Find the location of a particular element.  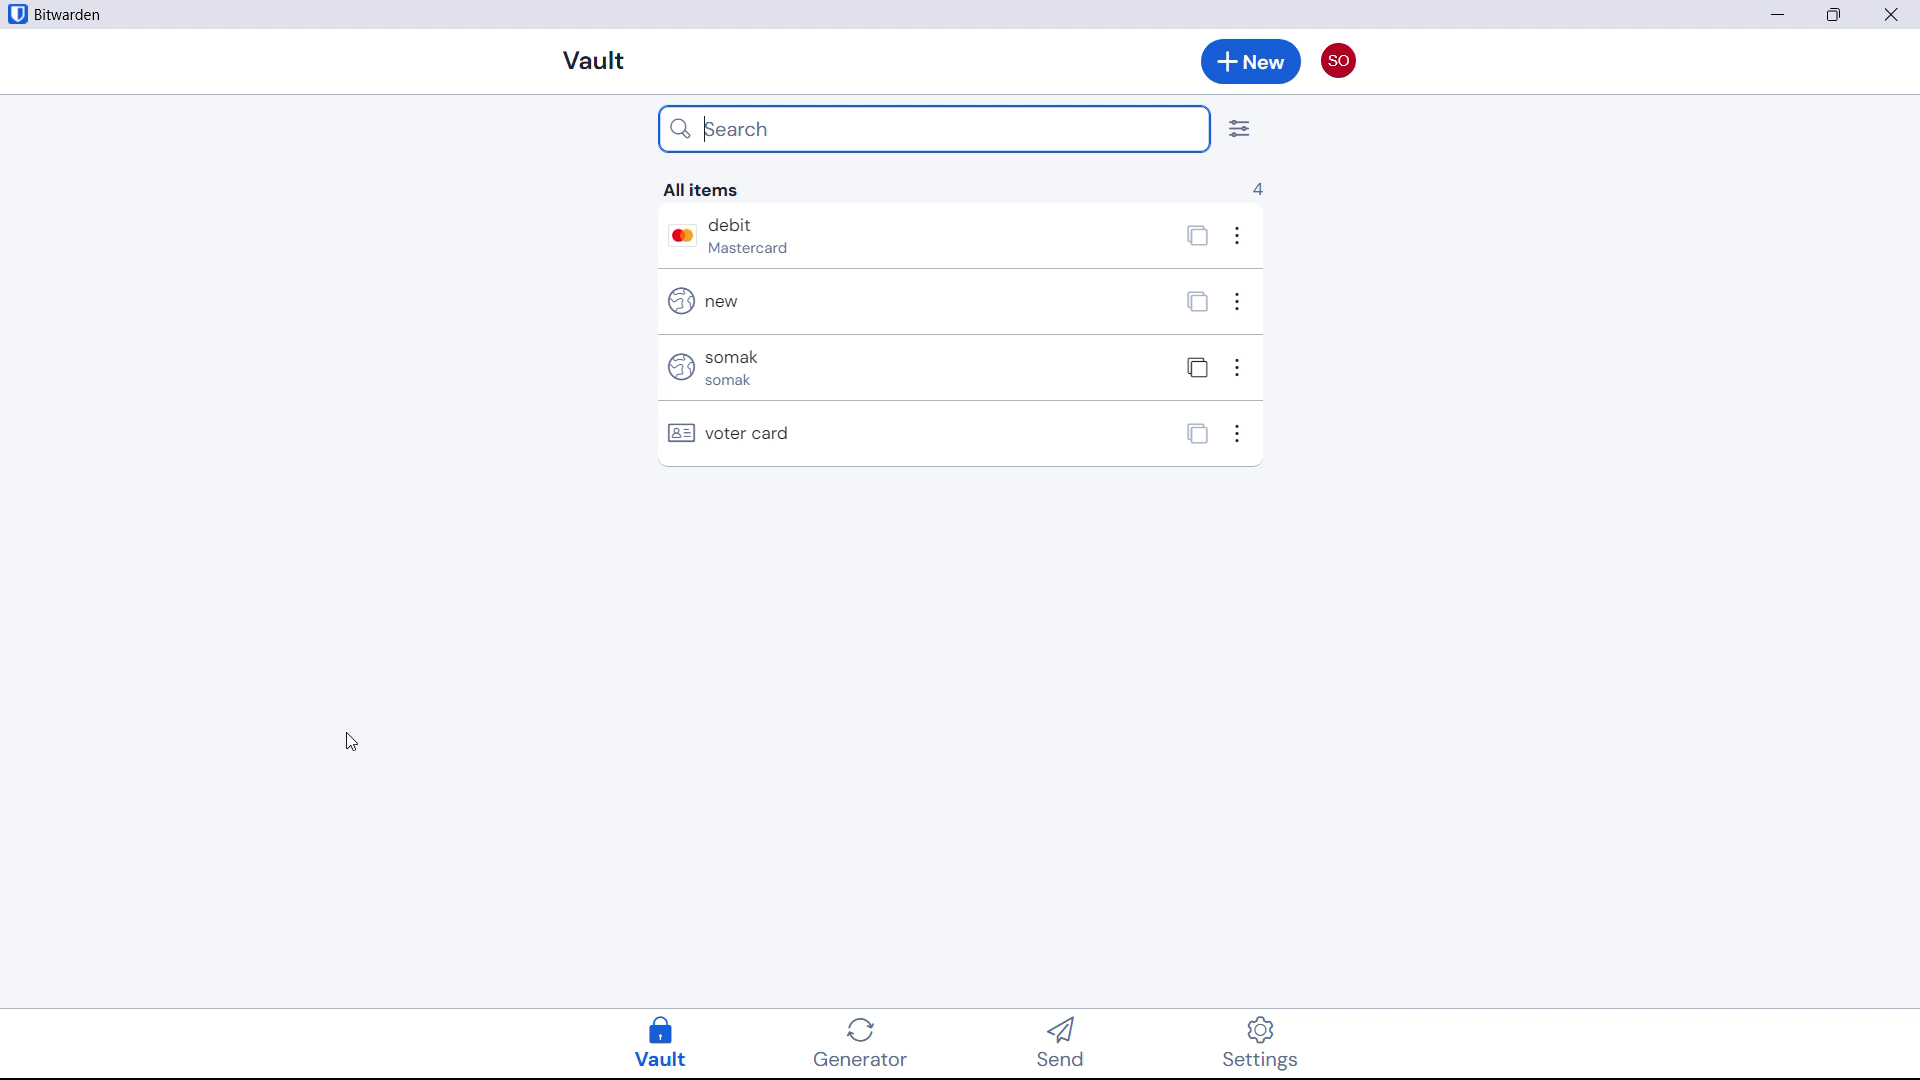

logo "new" is located at coordinates (677, 302).